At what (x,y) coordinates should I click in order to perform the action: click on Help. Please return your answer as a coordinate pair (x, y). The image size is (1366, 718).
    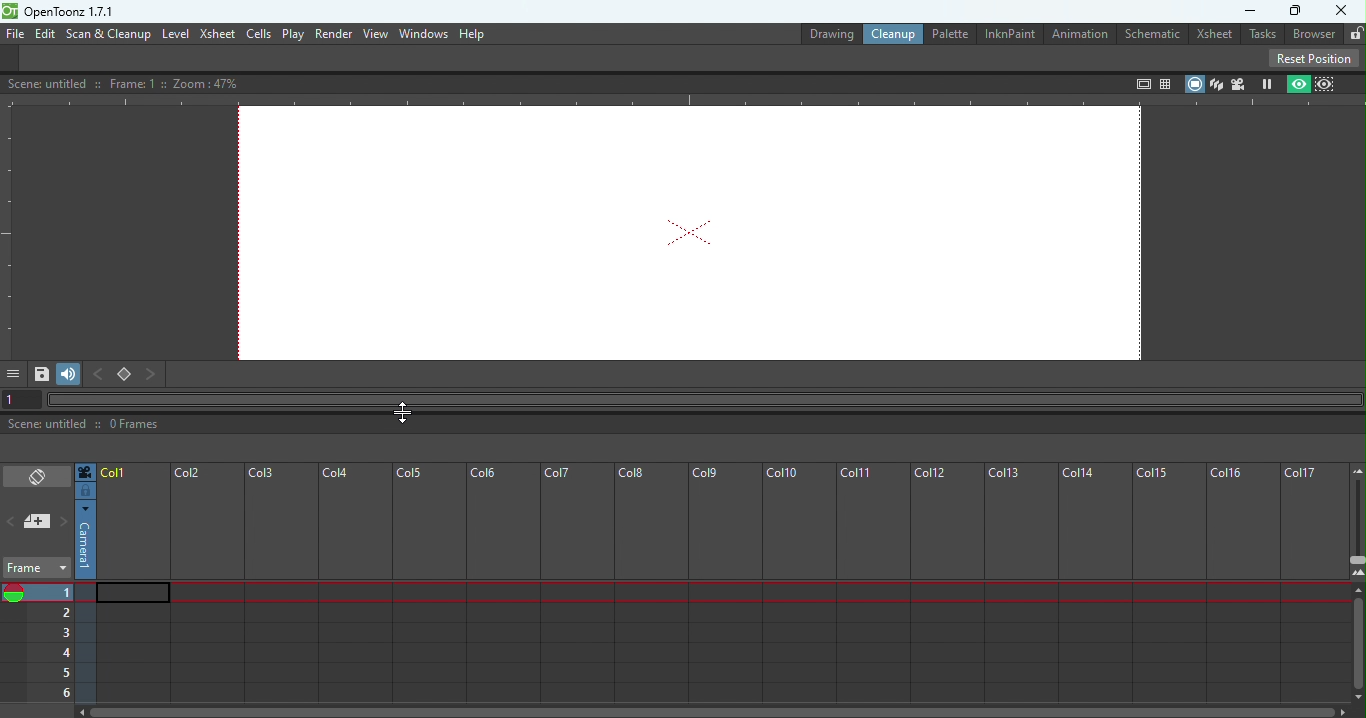
    Looking at the image, I should click on (473, 33).